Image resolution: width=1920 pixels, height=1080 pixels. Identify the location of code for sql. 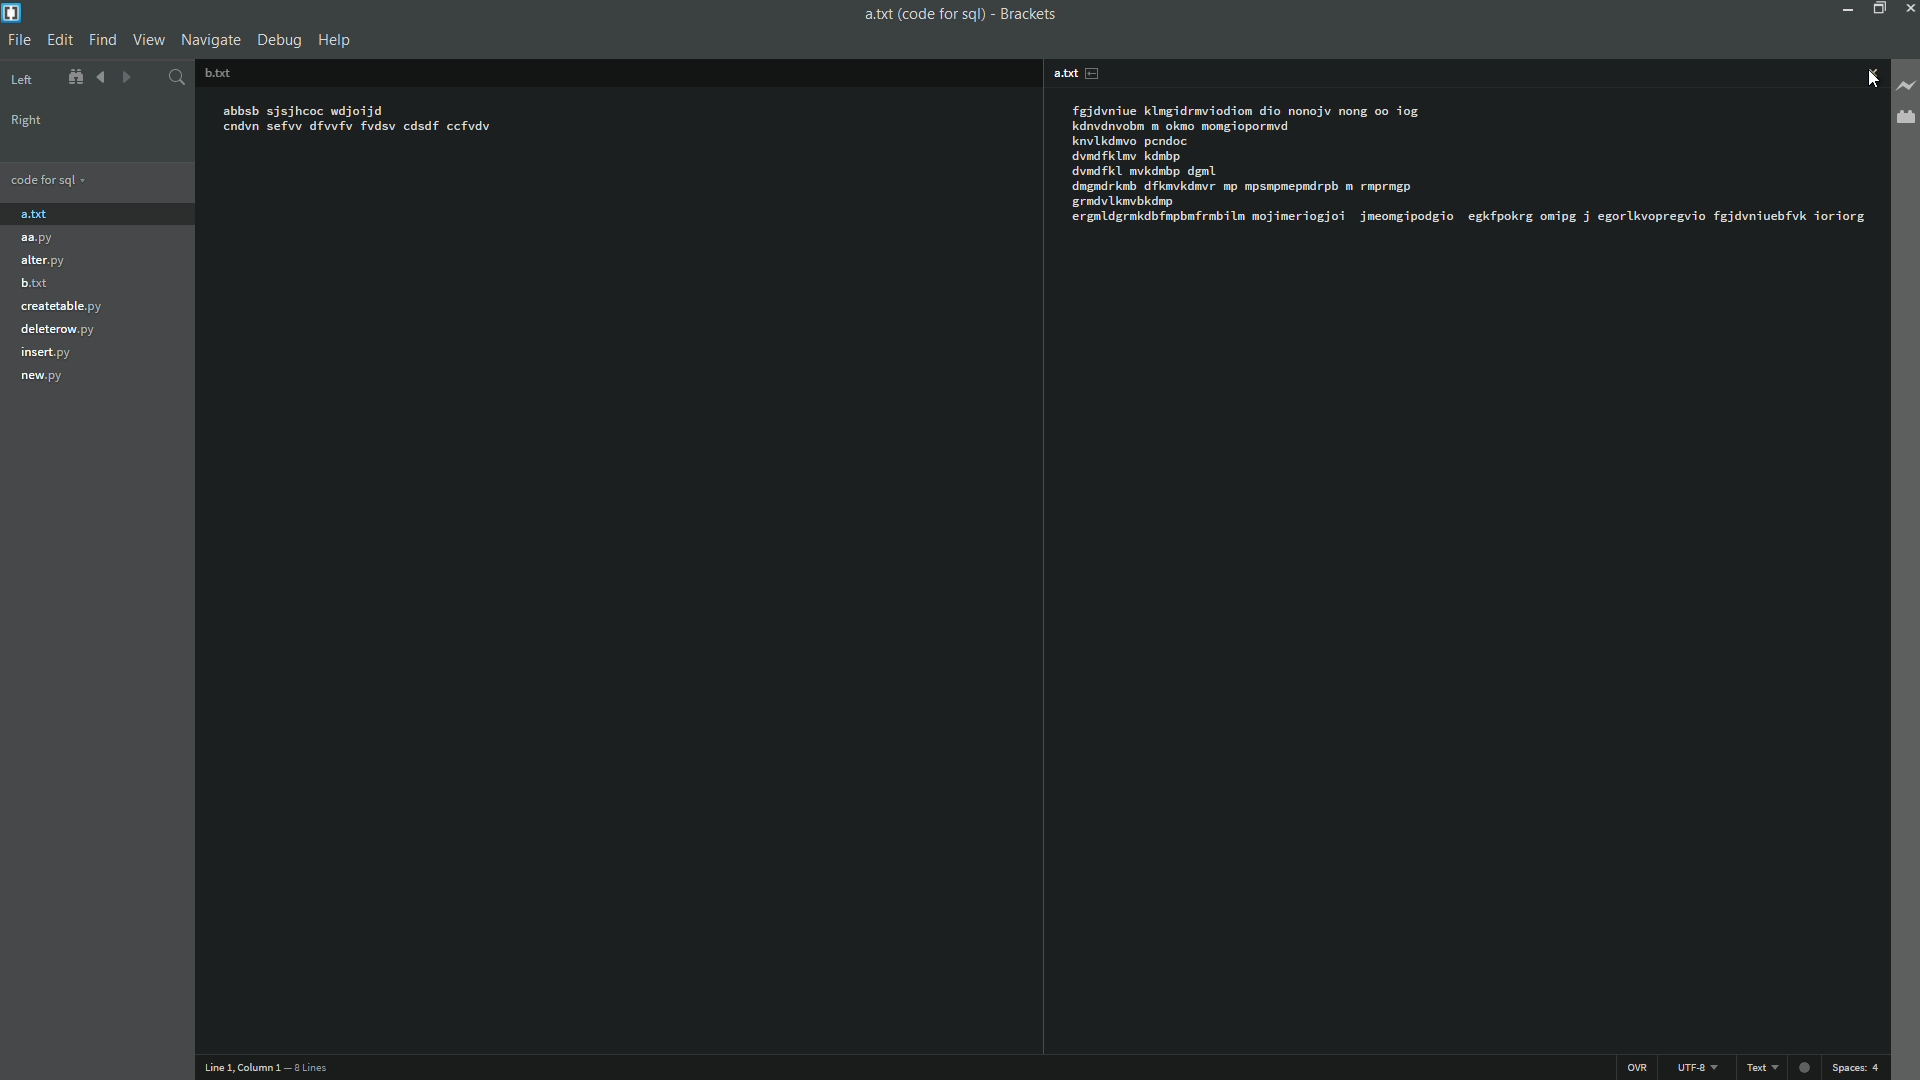
(50, 180).